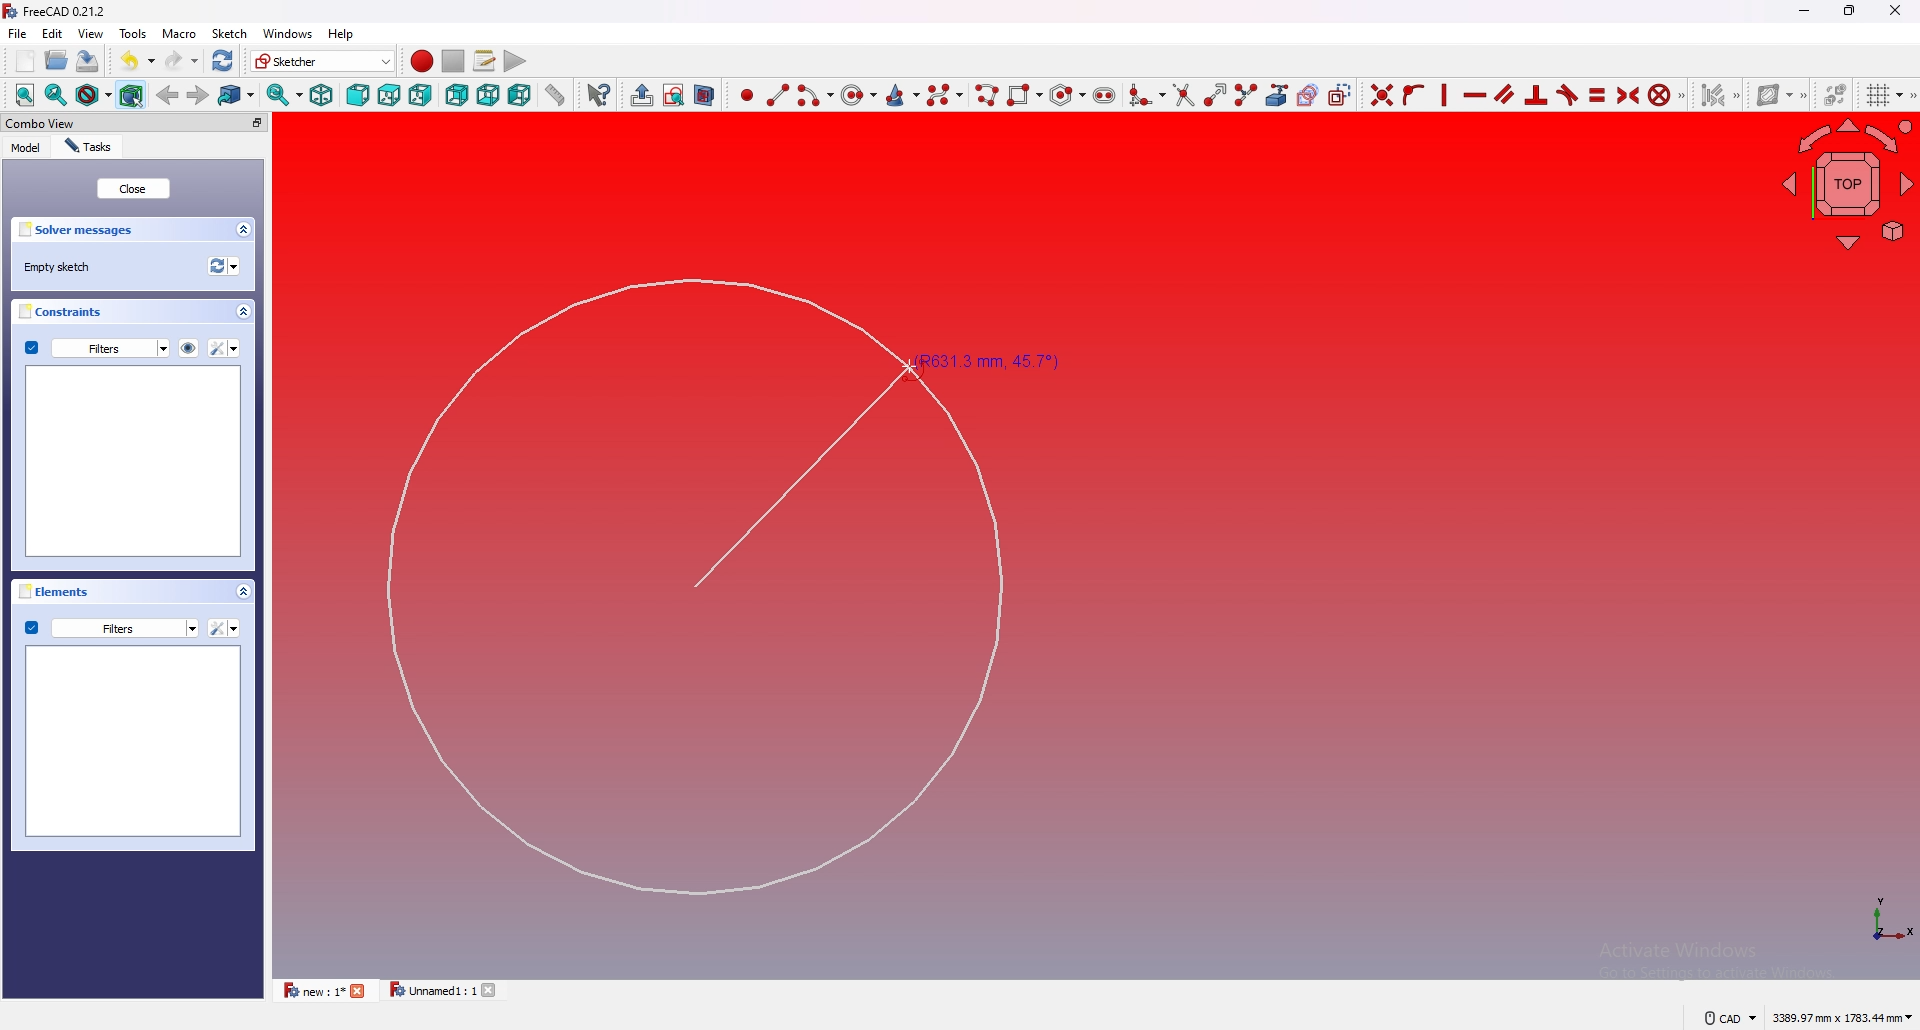 This screenshot has width=1920, height=1030. Describe the element at coordinates (98, 347) in the screenshot. I see `filters` at that location.